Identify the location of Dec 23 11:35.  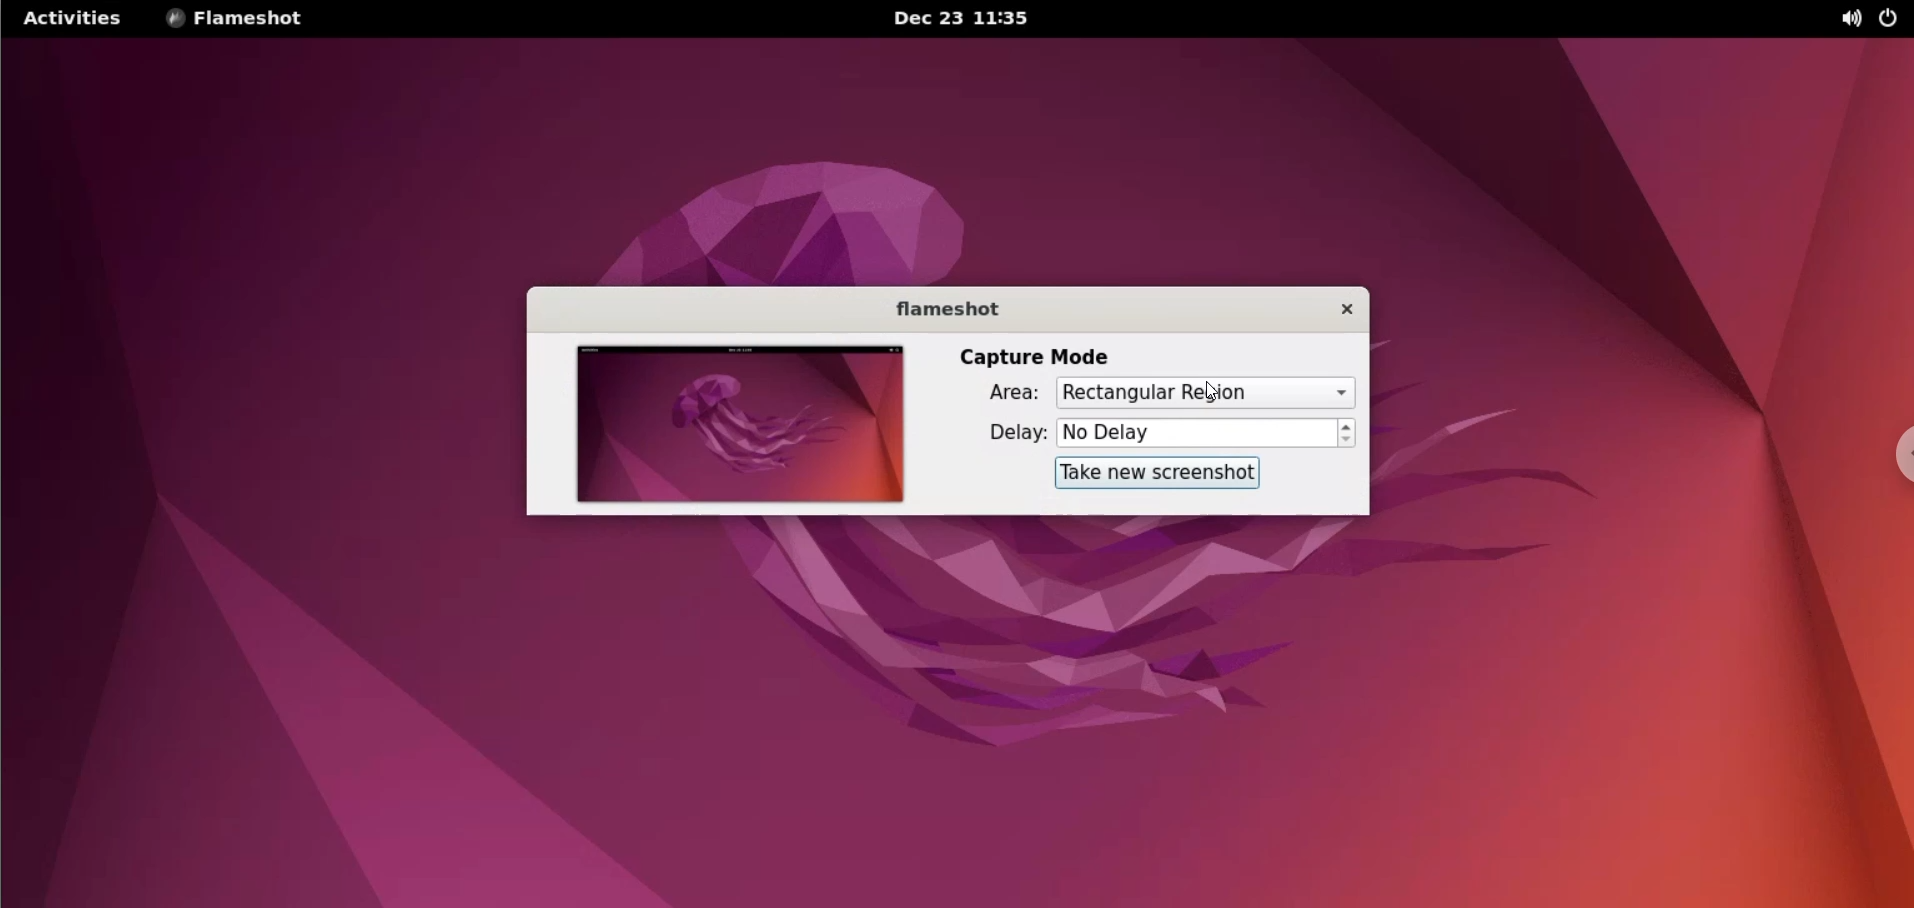
(973, 18).